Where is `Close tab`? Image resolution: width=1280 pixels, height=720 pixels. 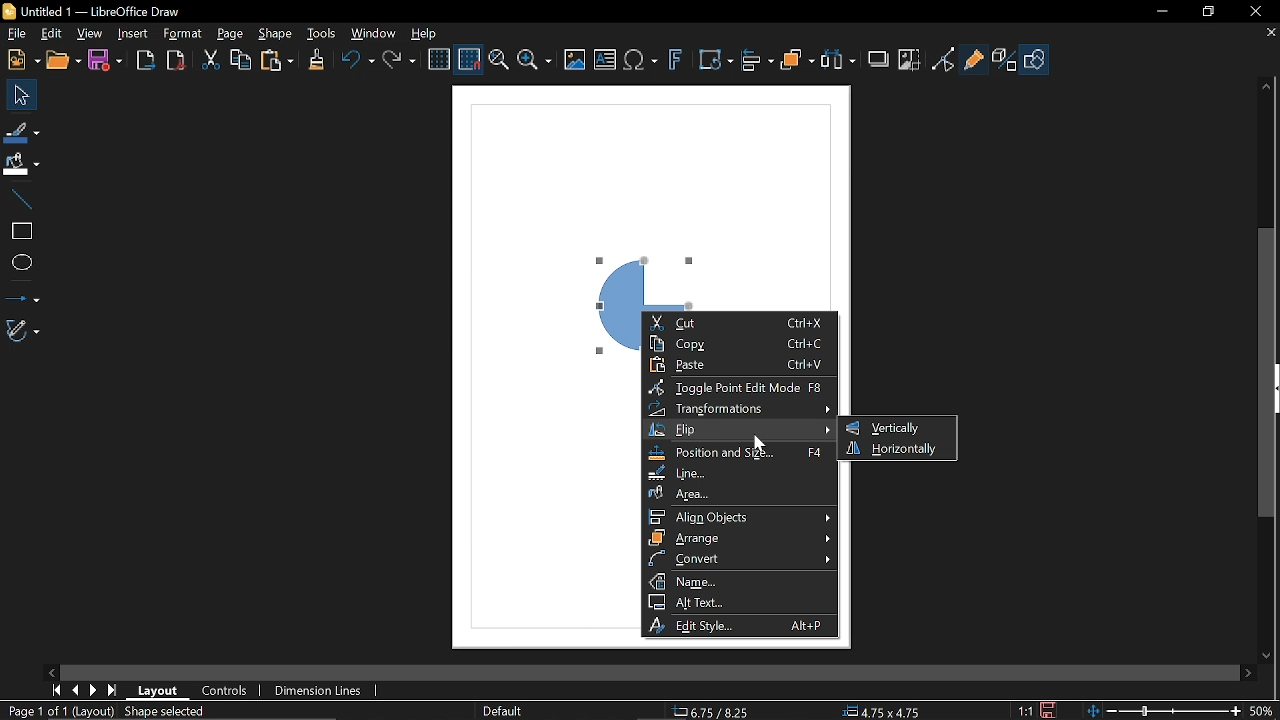 Close tab is located at coordinates (1270, 33).